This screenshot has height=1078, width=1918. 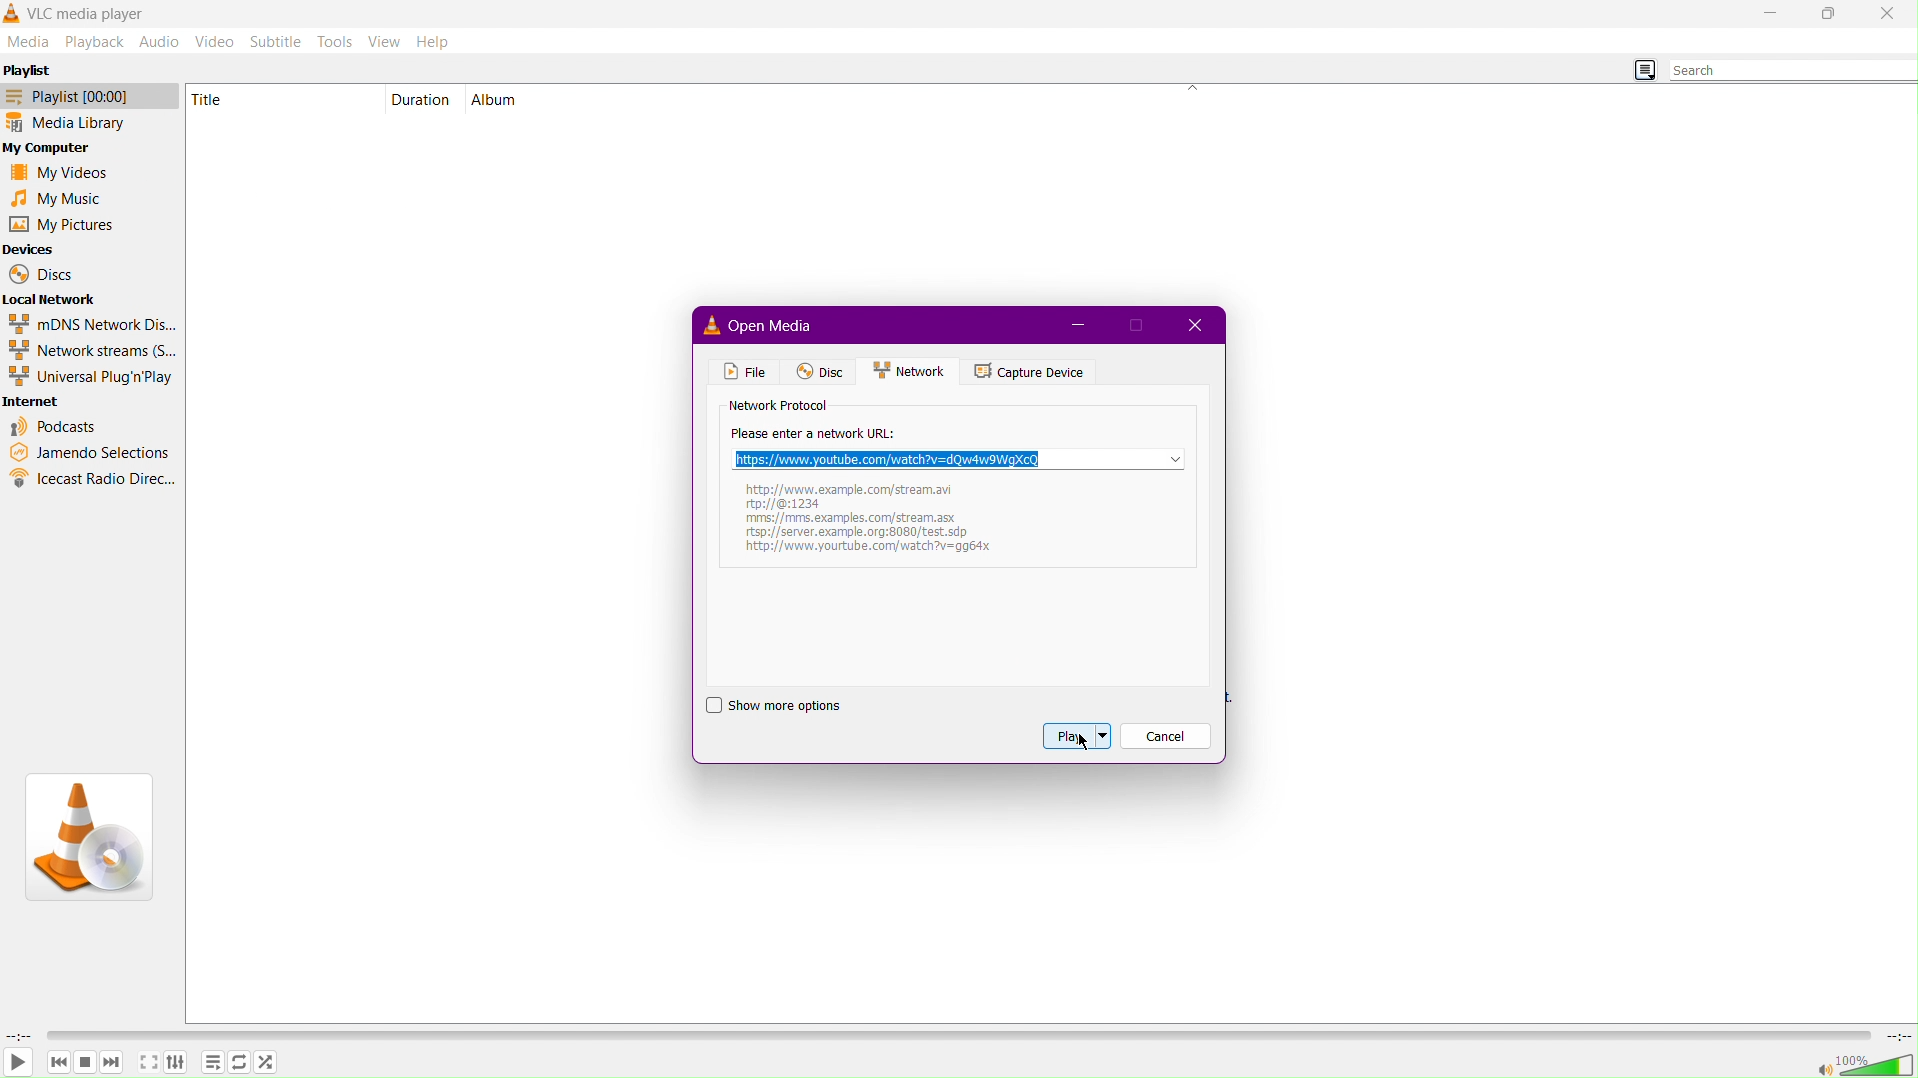 What do you see at coordinates (30, 43) in the screenshot?
I see `Media` at bounding box center [30, 43].